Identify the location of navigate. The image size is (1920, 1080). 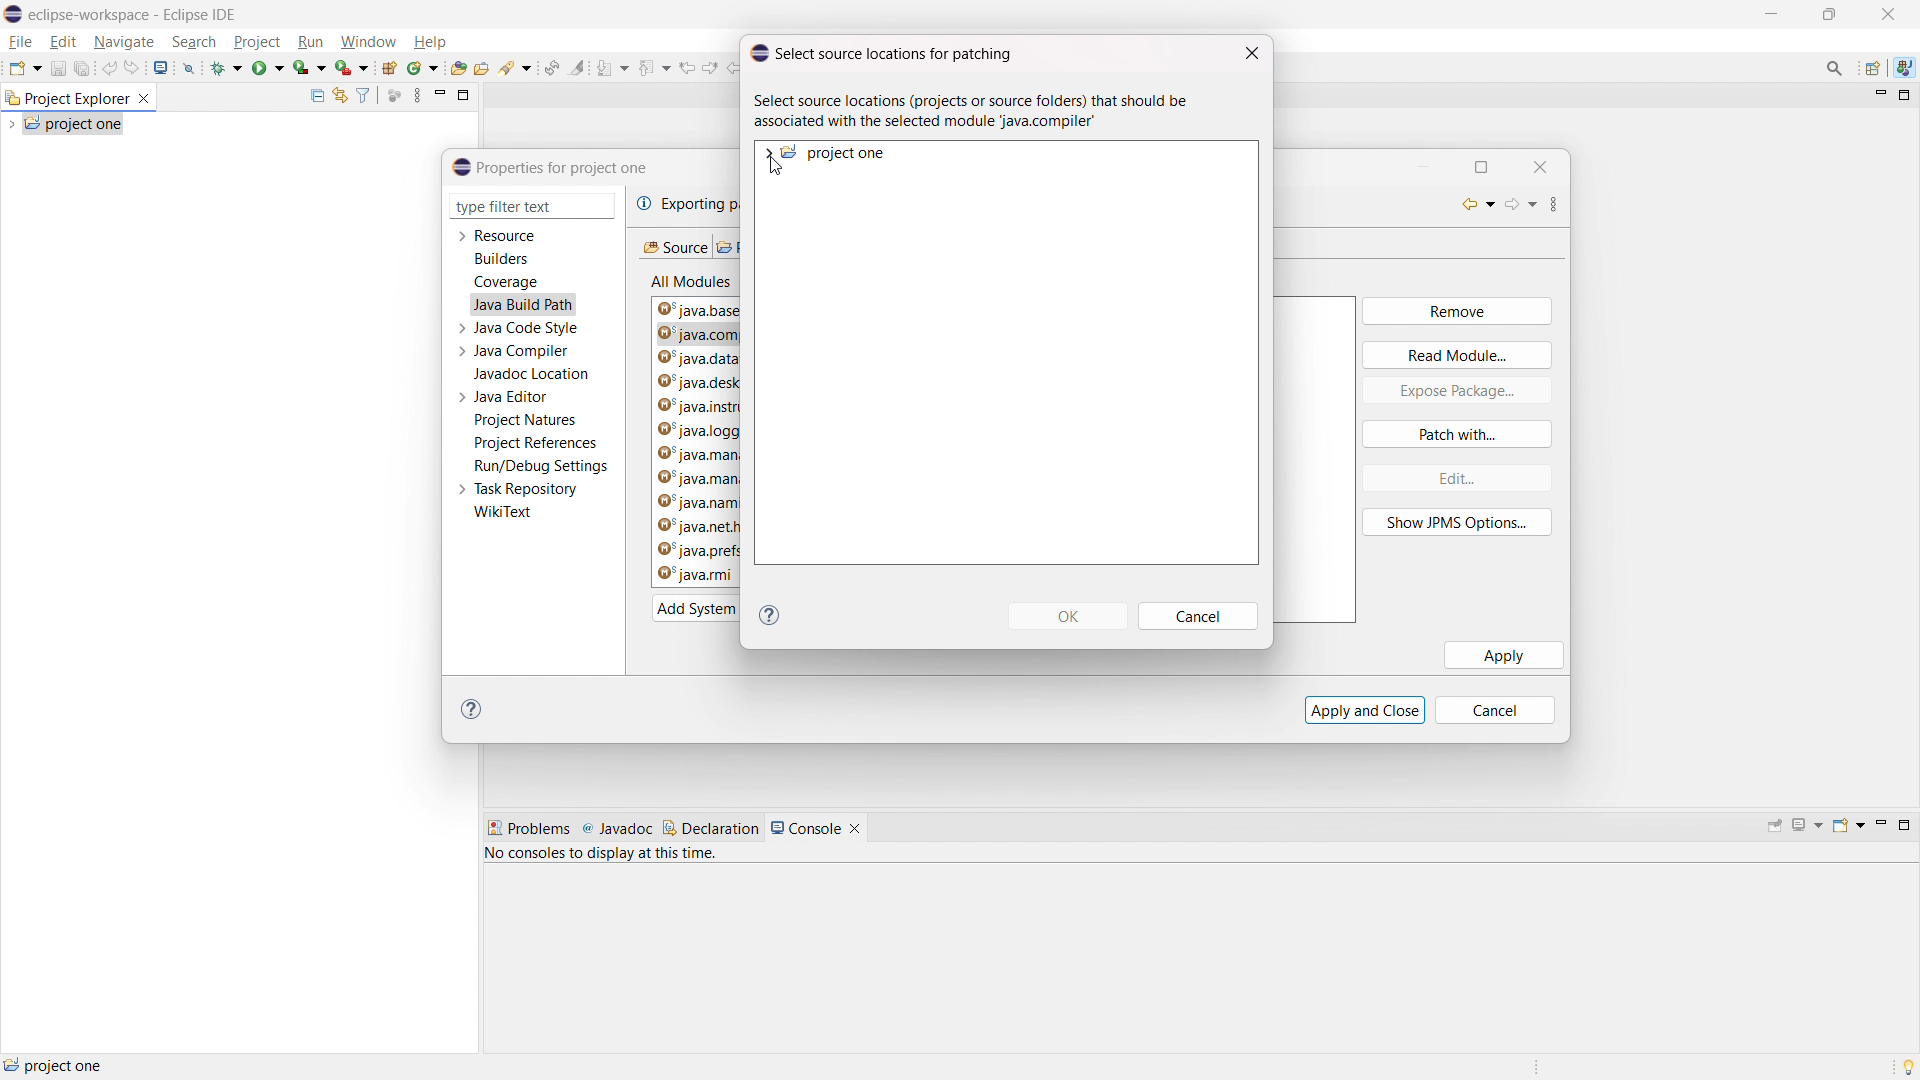
(123, 41).